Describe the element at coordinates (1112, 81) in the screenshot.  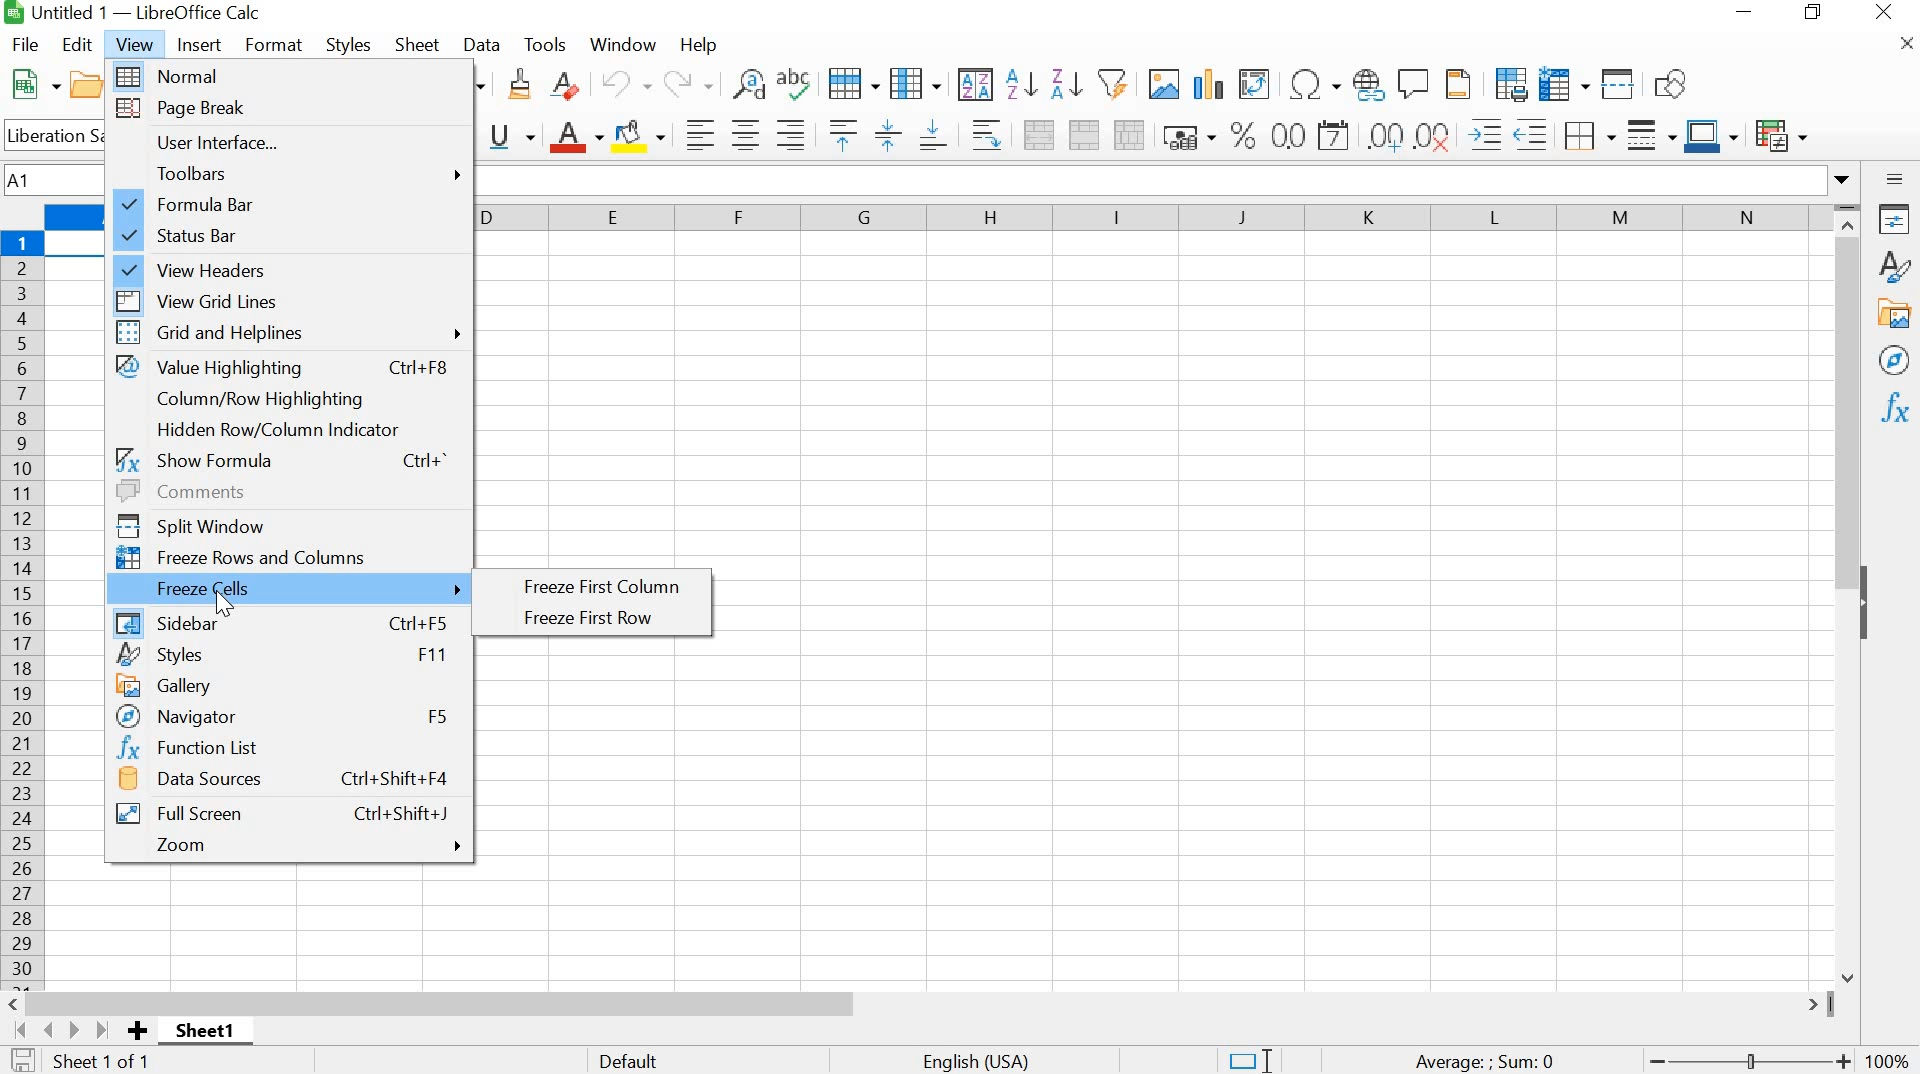
I see `AUTOFILTER` at that location.